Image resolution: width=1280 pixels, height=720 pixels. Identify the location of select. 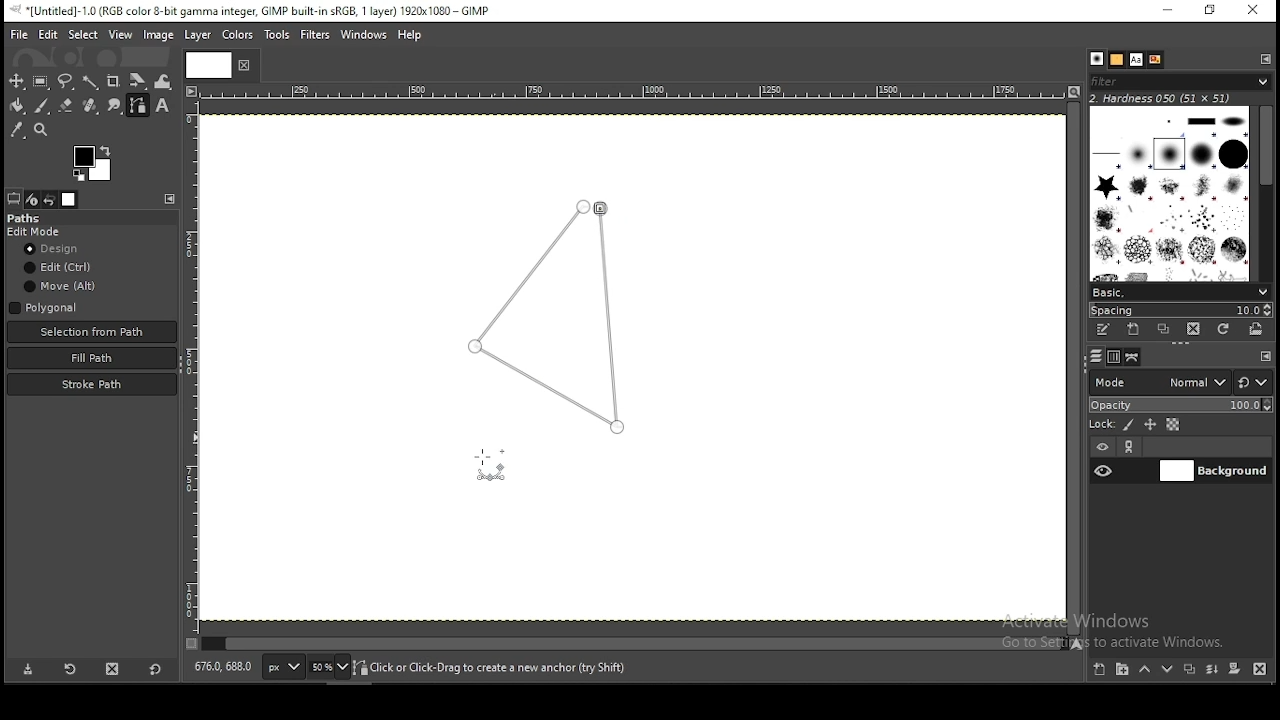
(82, 35).